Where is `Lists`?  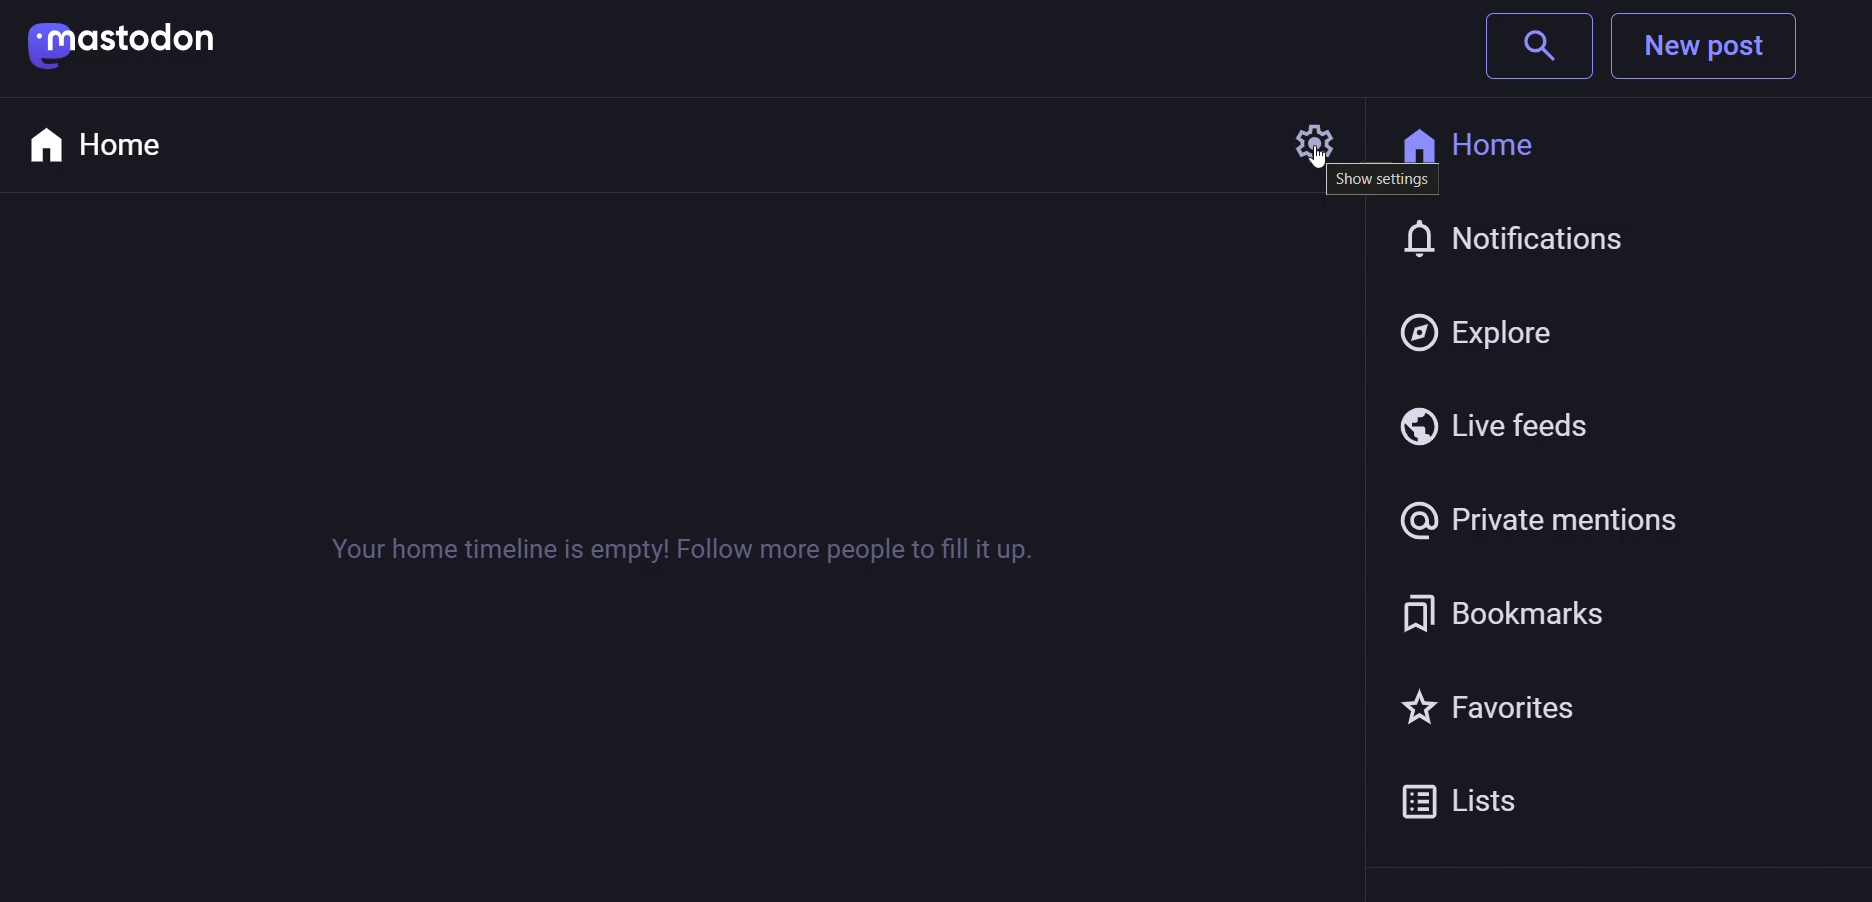
Lists is located at coordinates (1526, 797).